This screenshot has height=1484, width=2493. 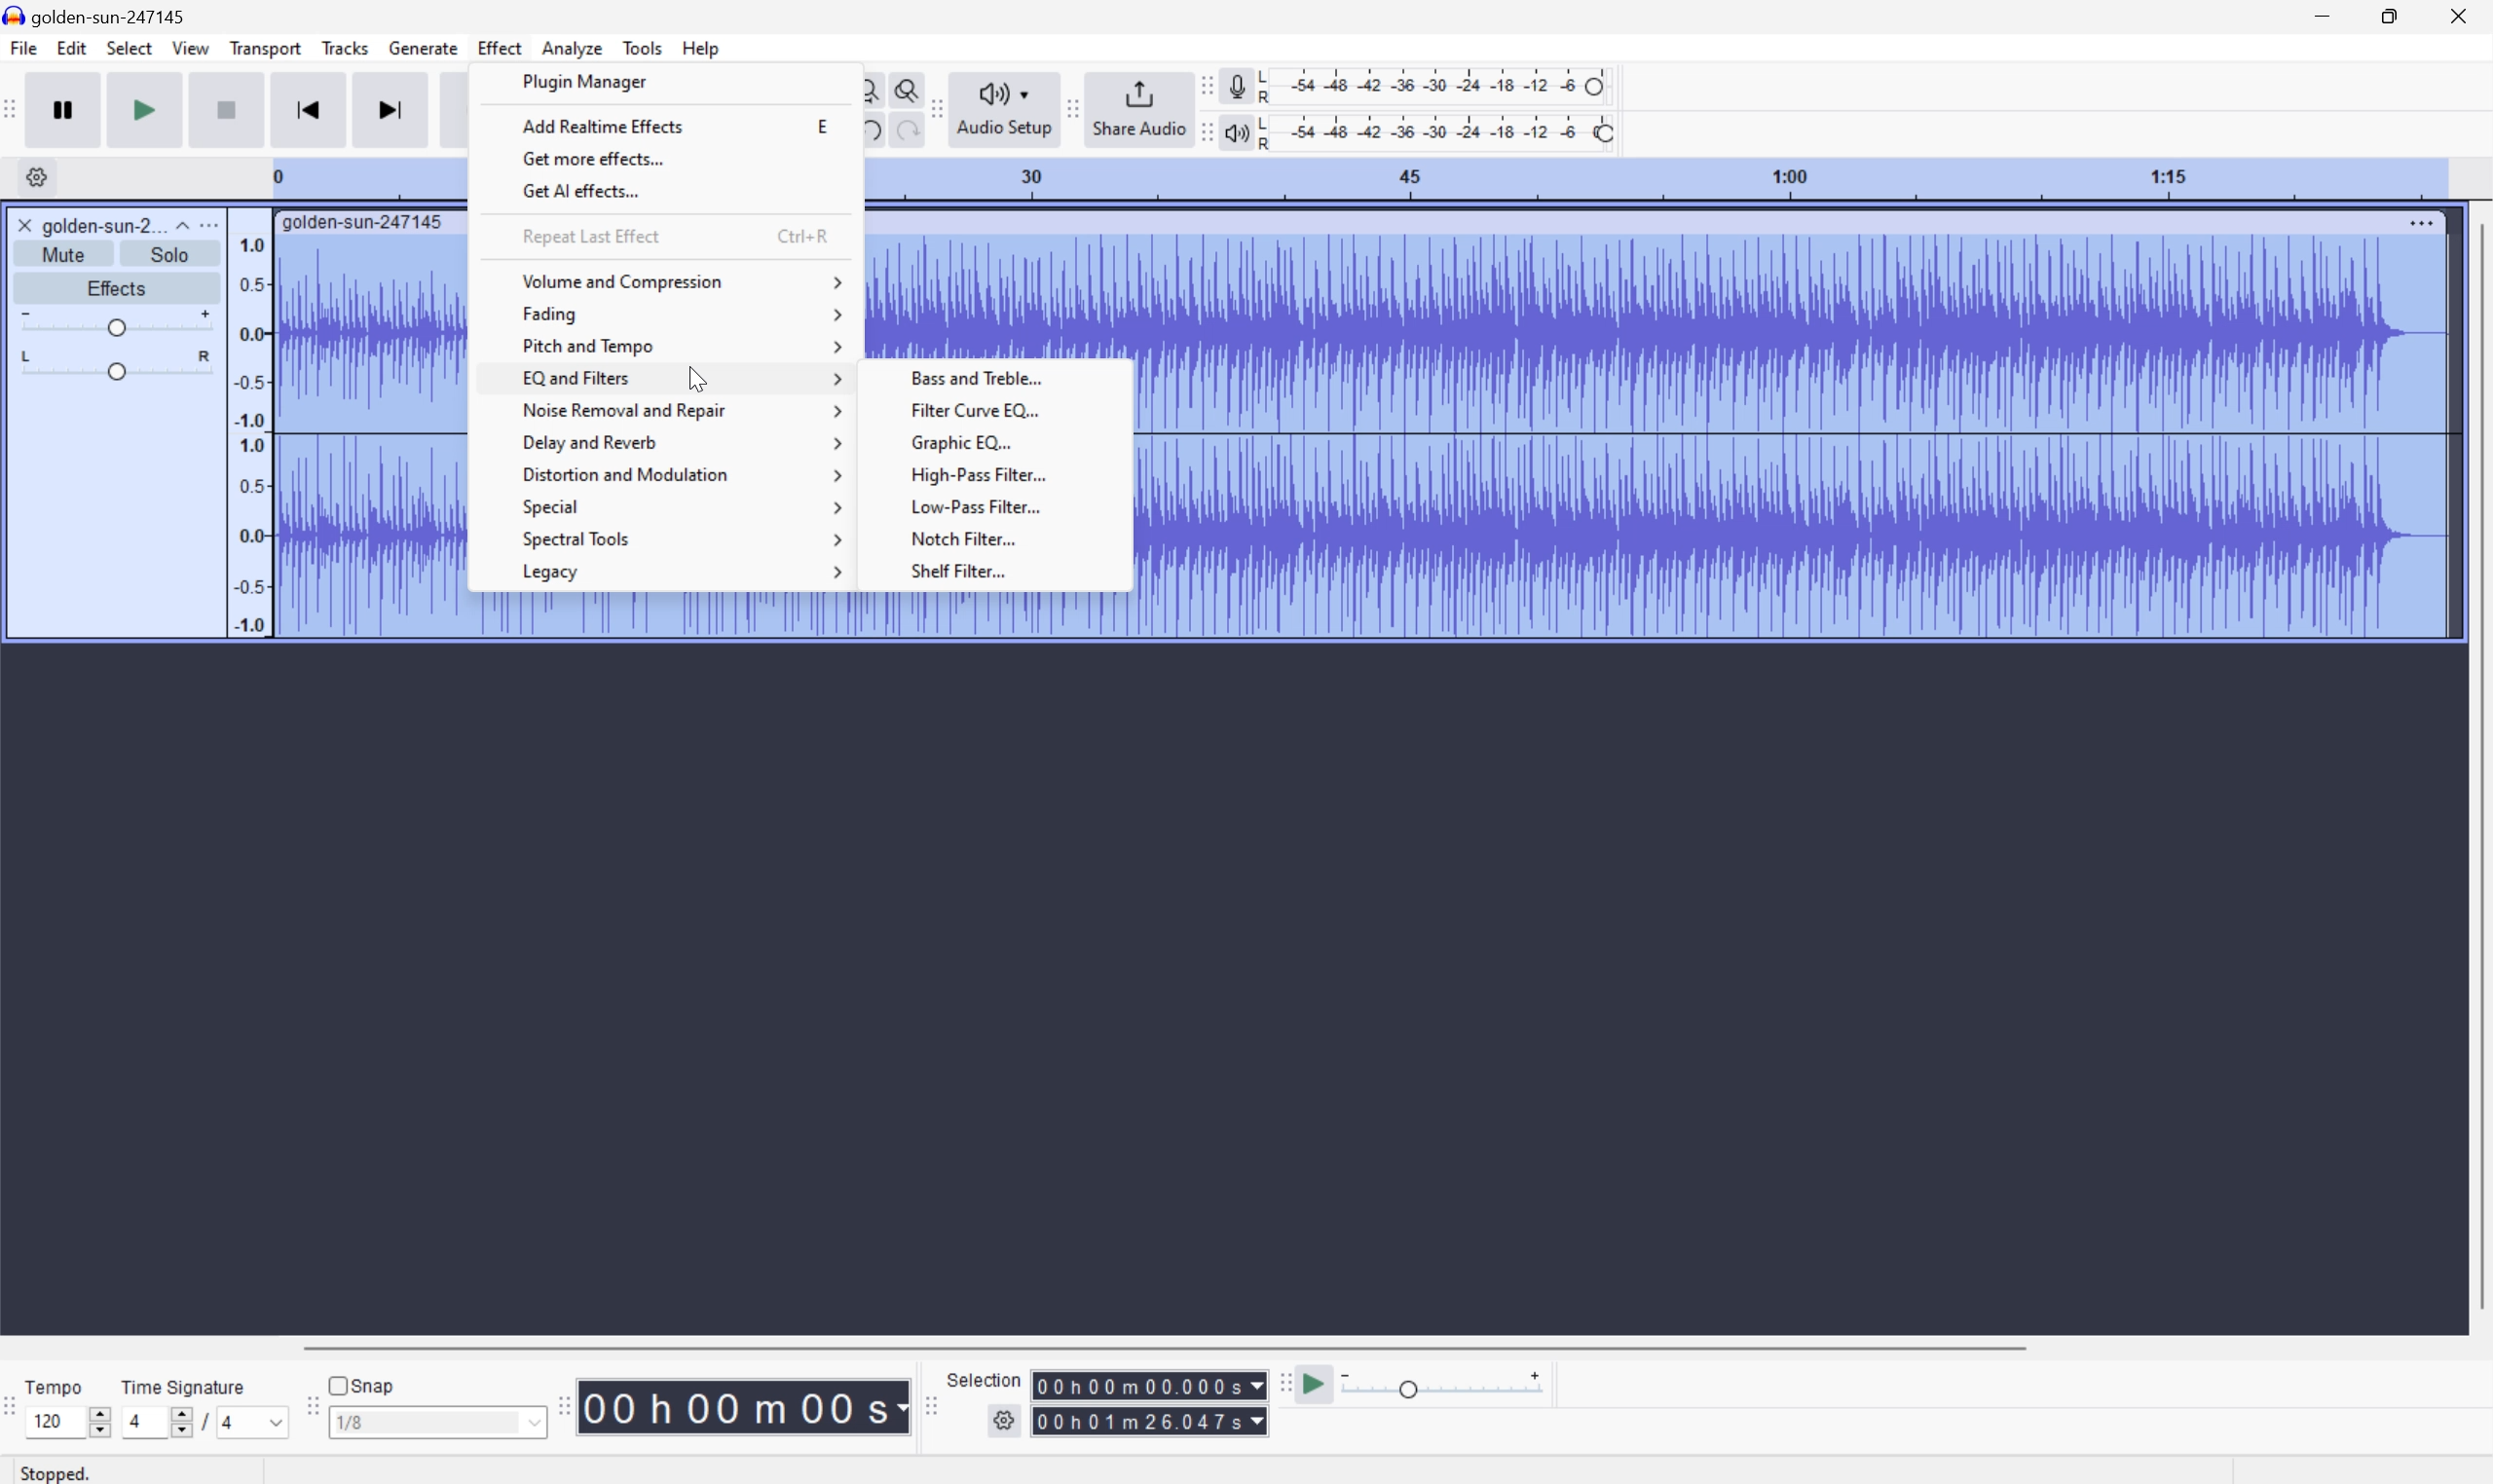 What do you see at coordinates (1010, 441) in the screenshot?
I see `Graphic EQ...` at bounding box center [1010, 441].